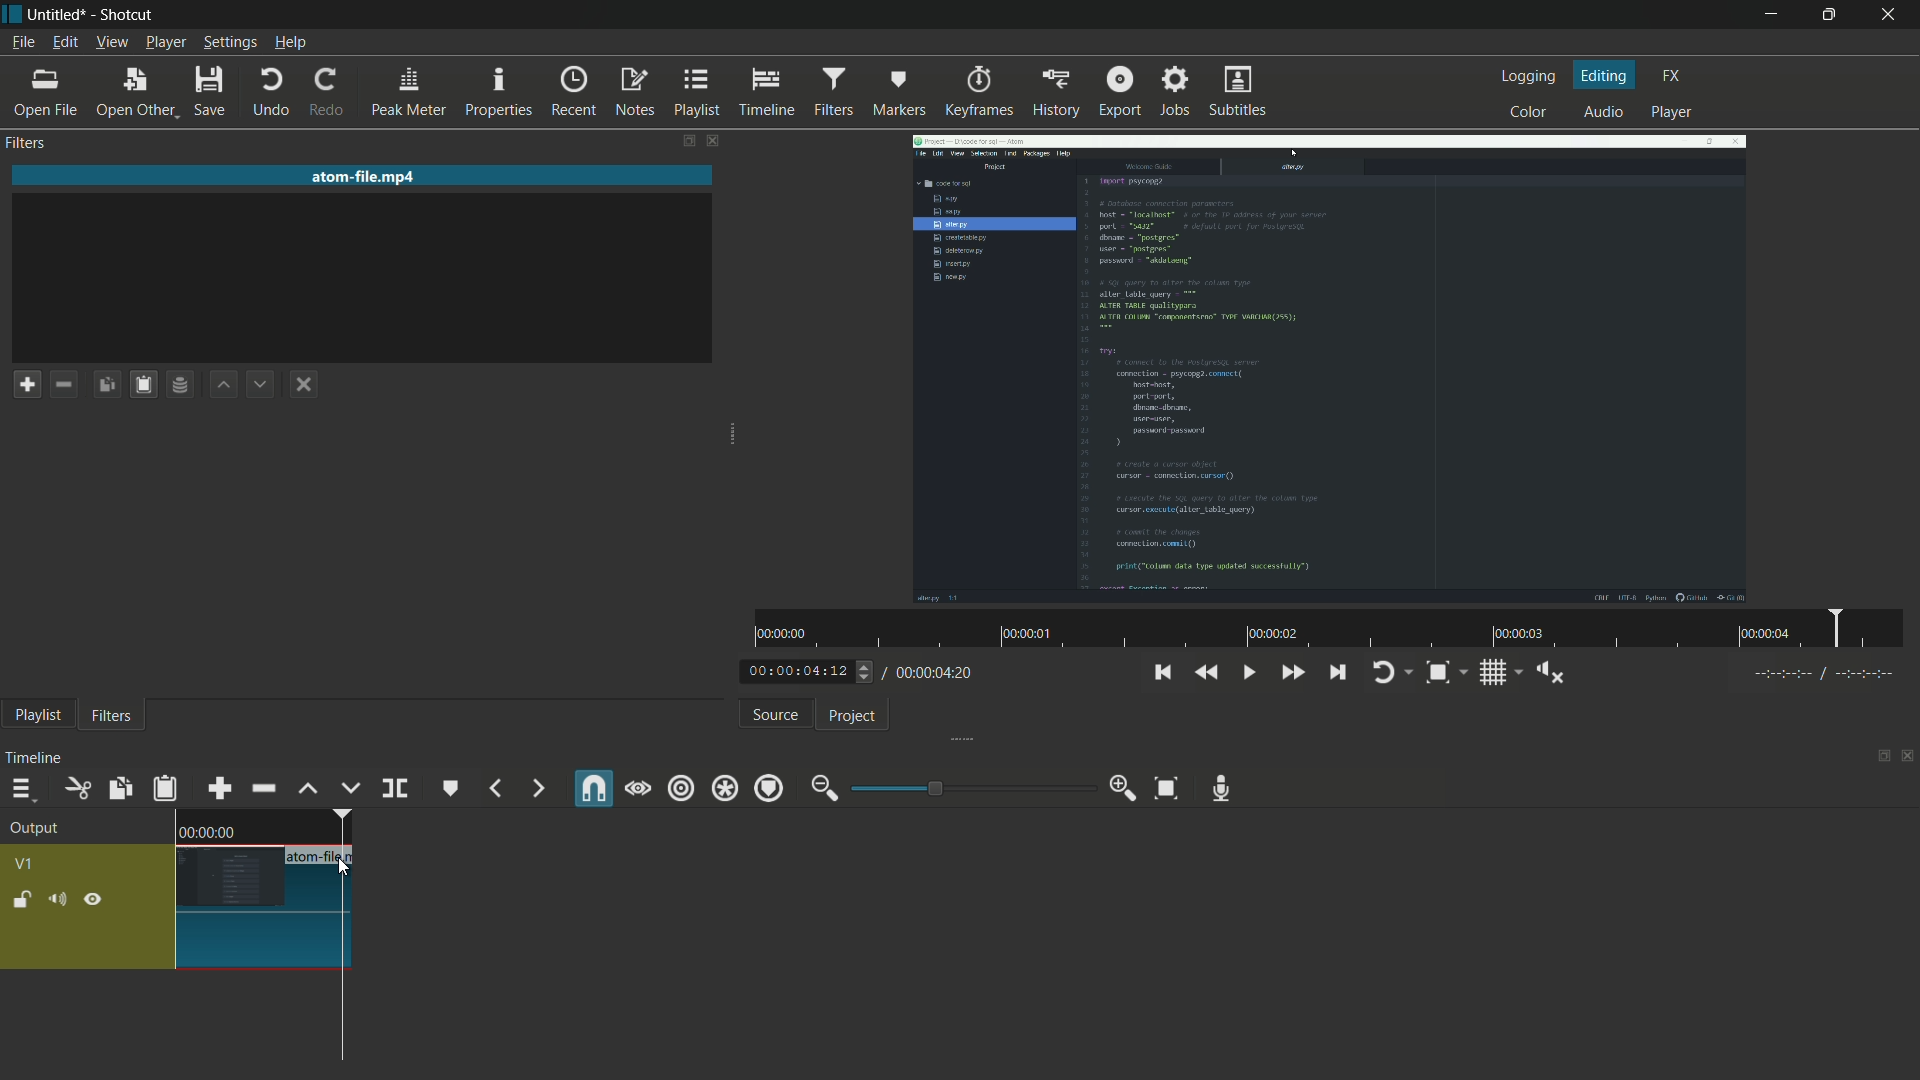  Describe the element at coordinates (1877, 757) in the screenshot. I see `change layout` at that location.